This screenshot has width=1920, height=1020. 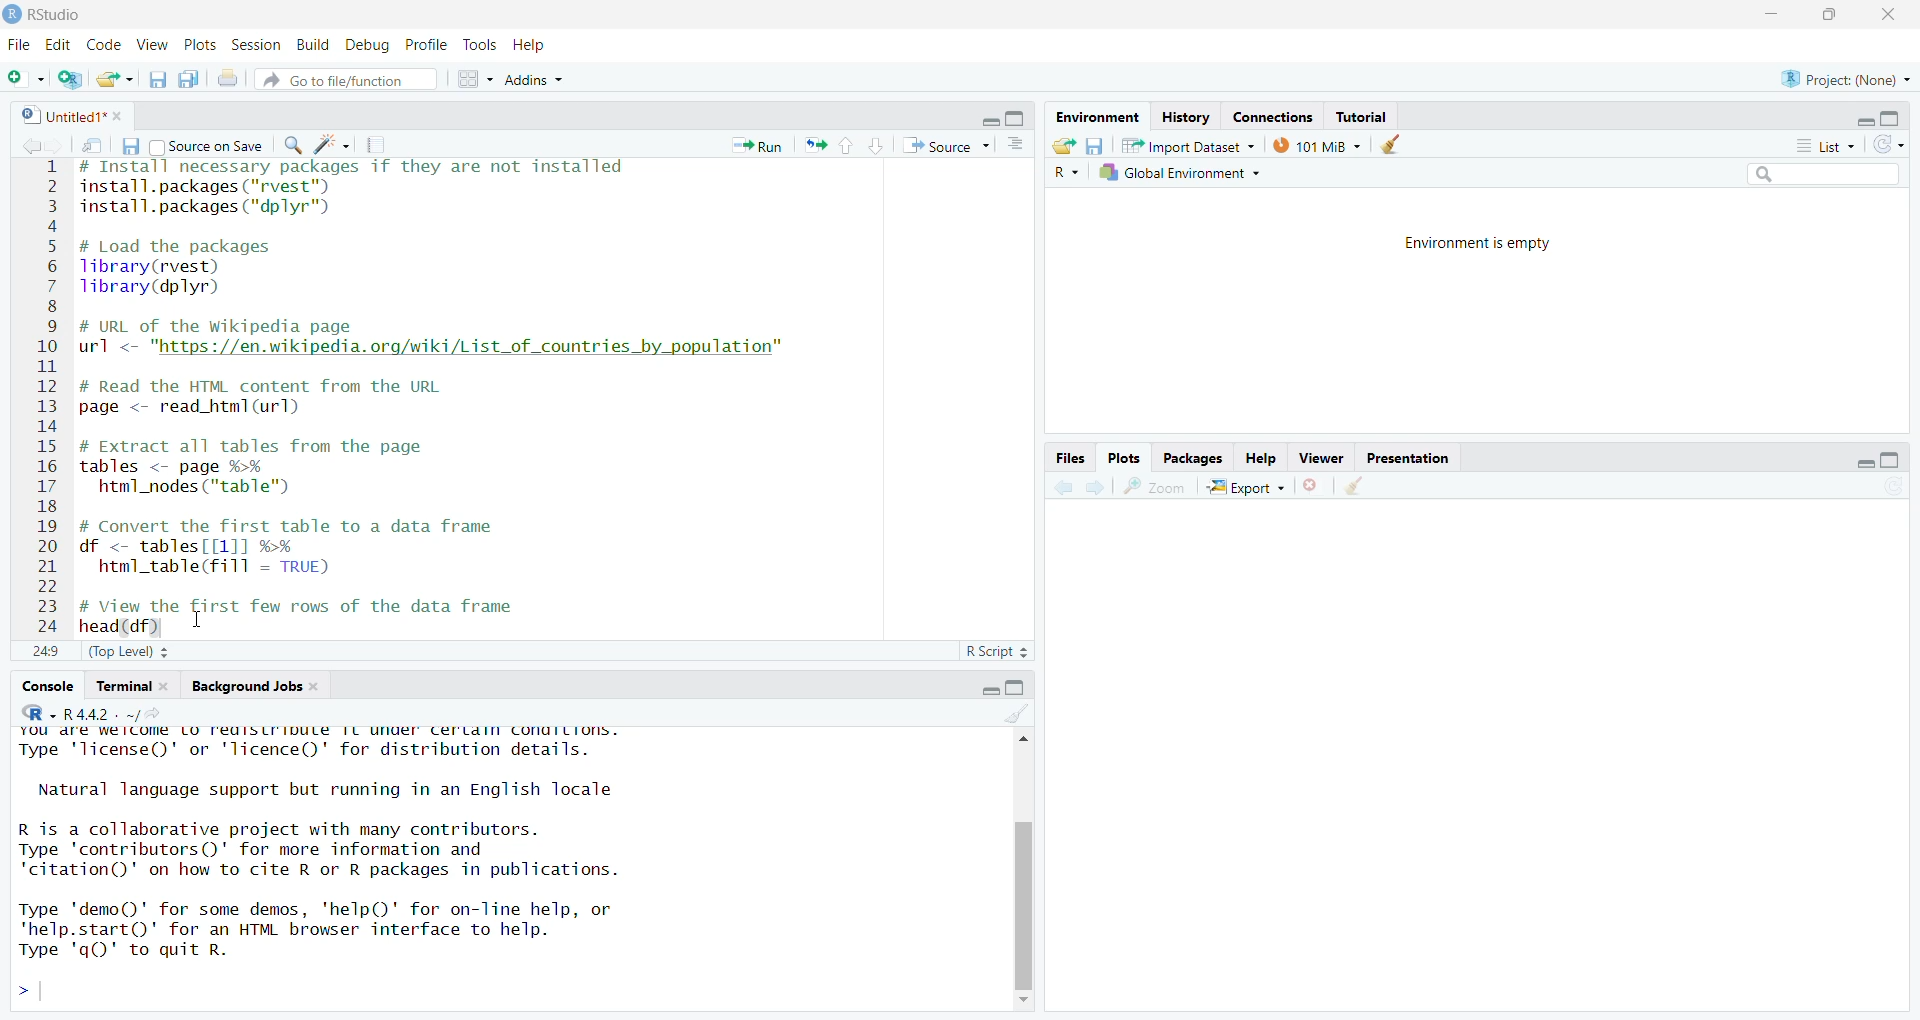 What do you see at coordinates (1824, 146) in the screenshot?
I see `list menu` at bounding box center [1824, 146].